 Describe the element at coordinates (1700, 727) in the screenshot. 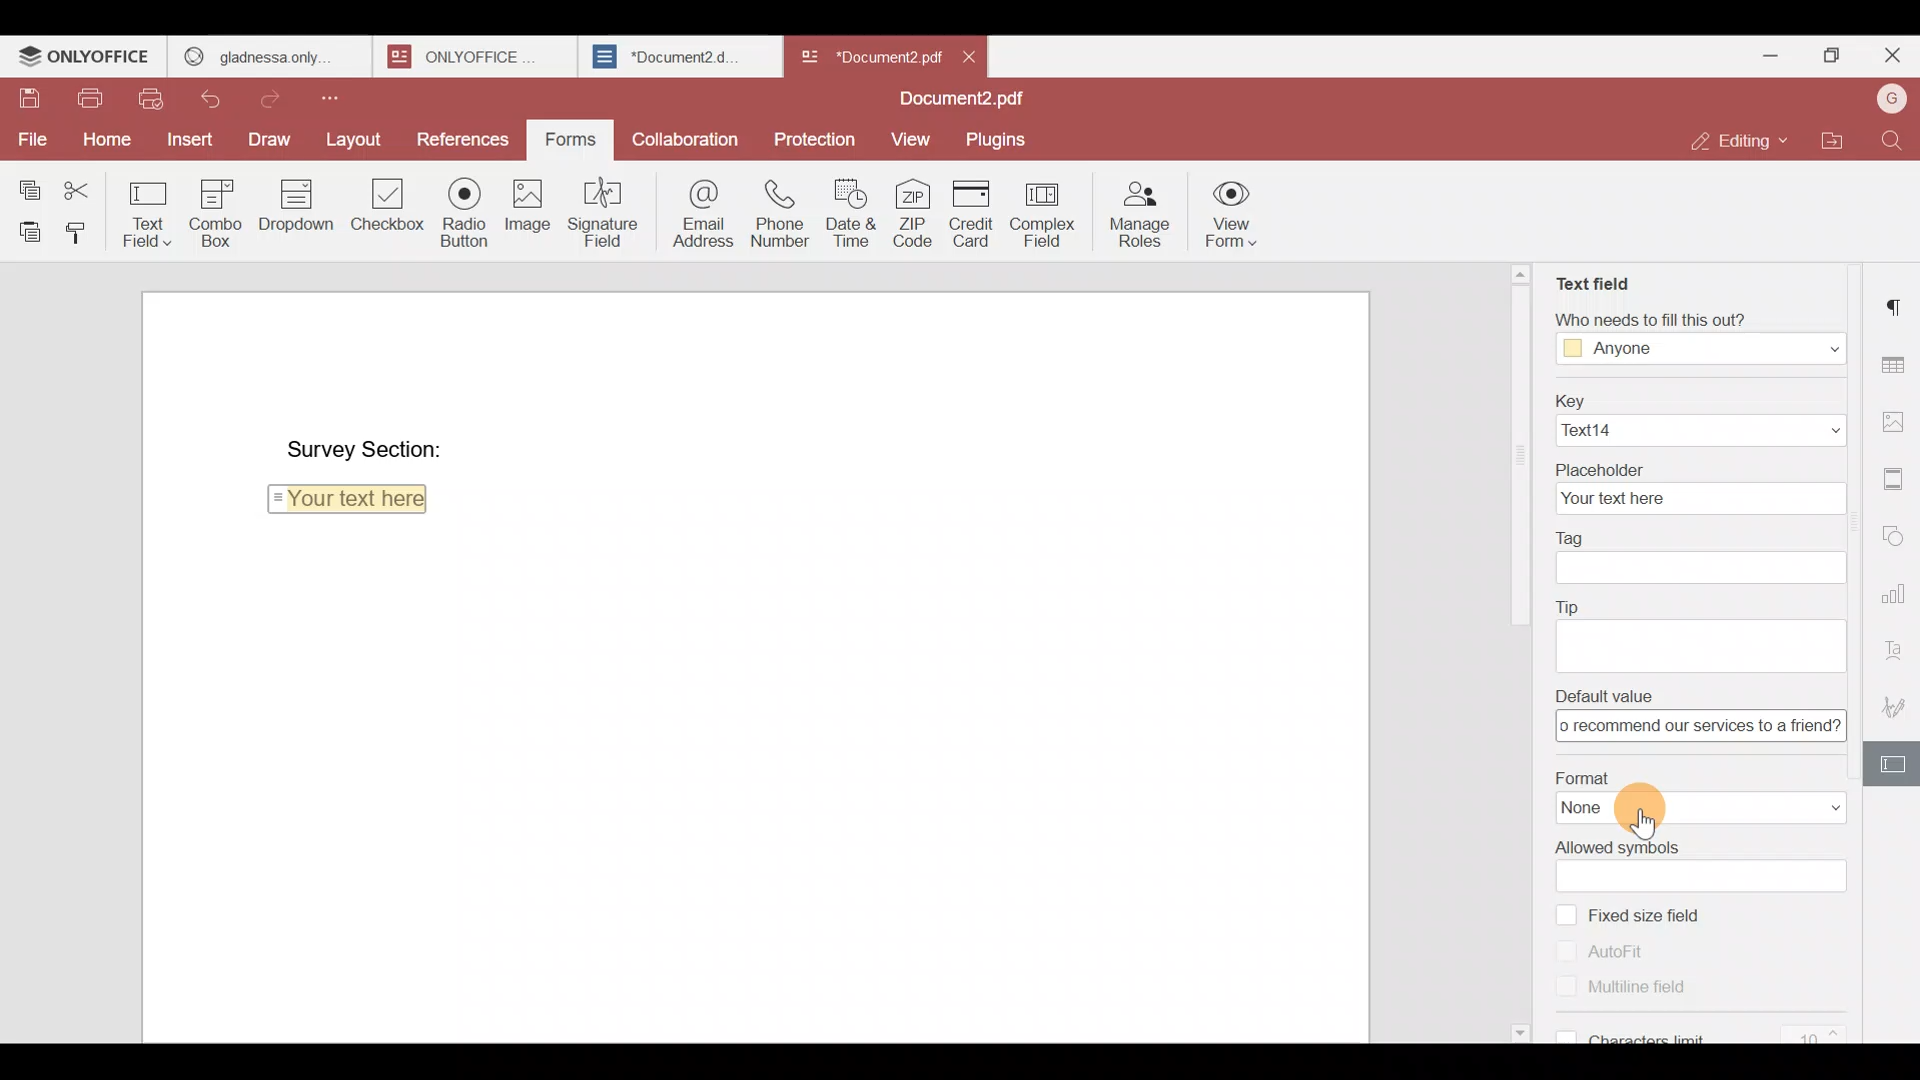

I see `textbox` at that location.